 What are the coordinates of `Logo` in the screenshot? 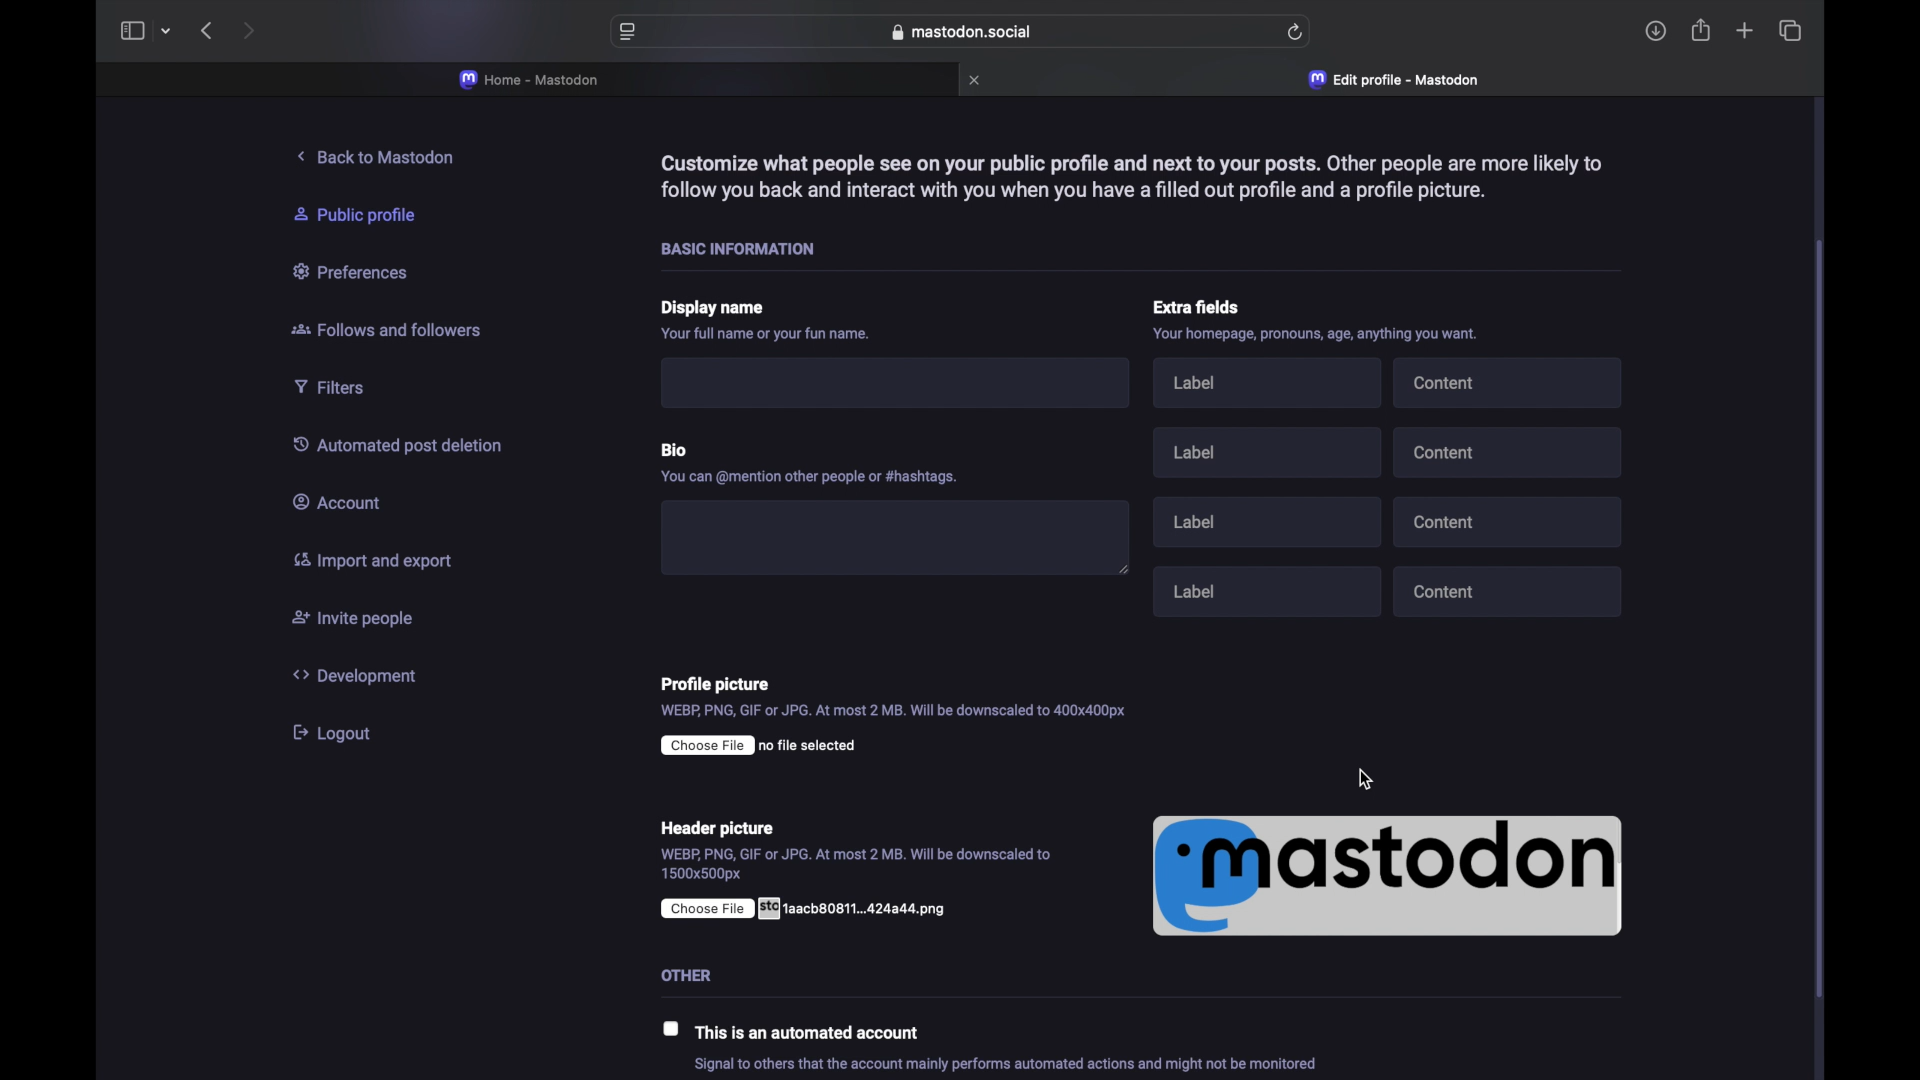 It's located at (1389, 877).